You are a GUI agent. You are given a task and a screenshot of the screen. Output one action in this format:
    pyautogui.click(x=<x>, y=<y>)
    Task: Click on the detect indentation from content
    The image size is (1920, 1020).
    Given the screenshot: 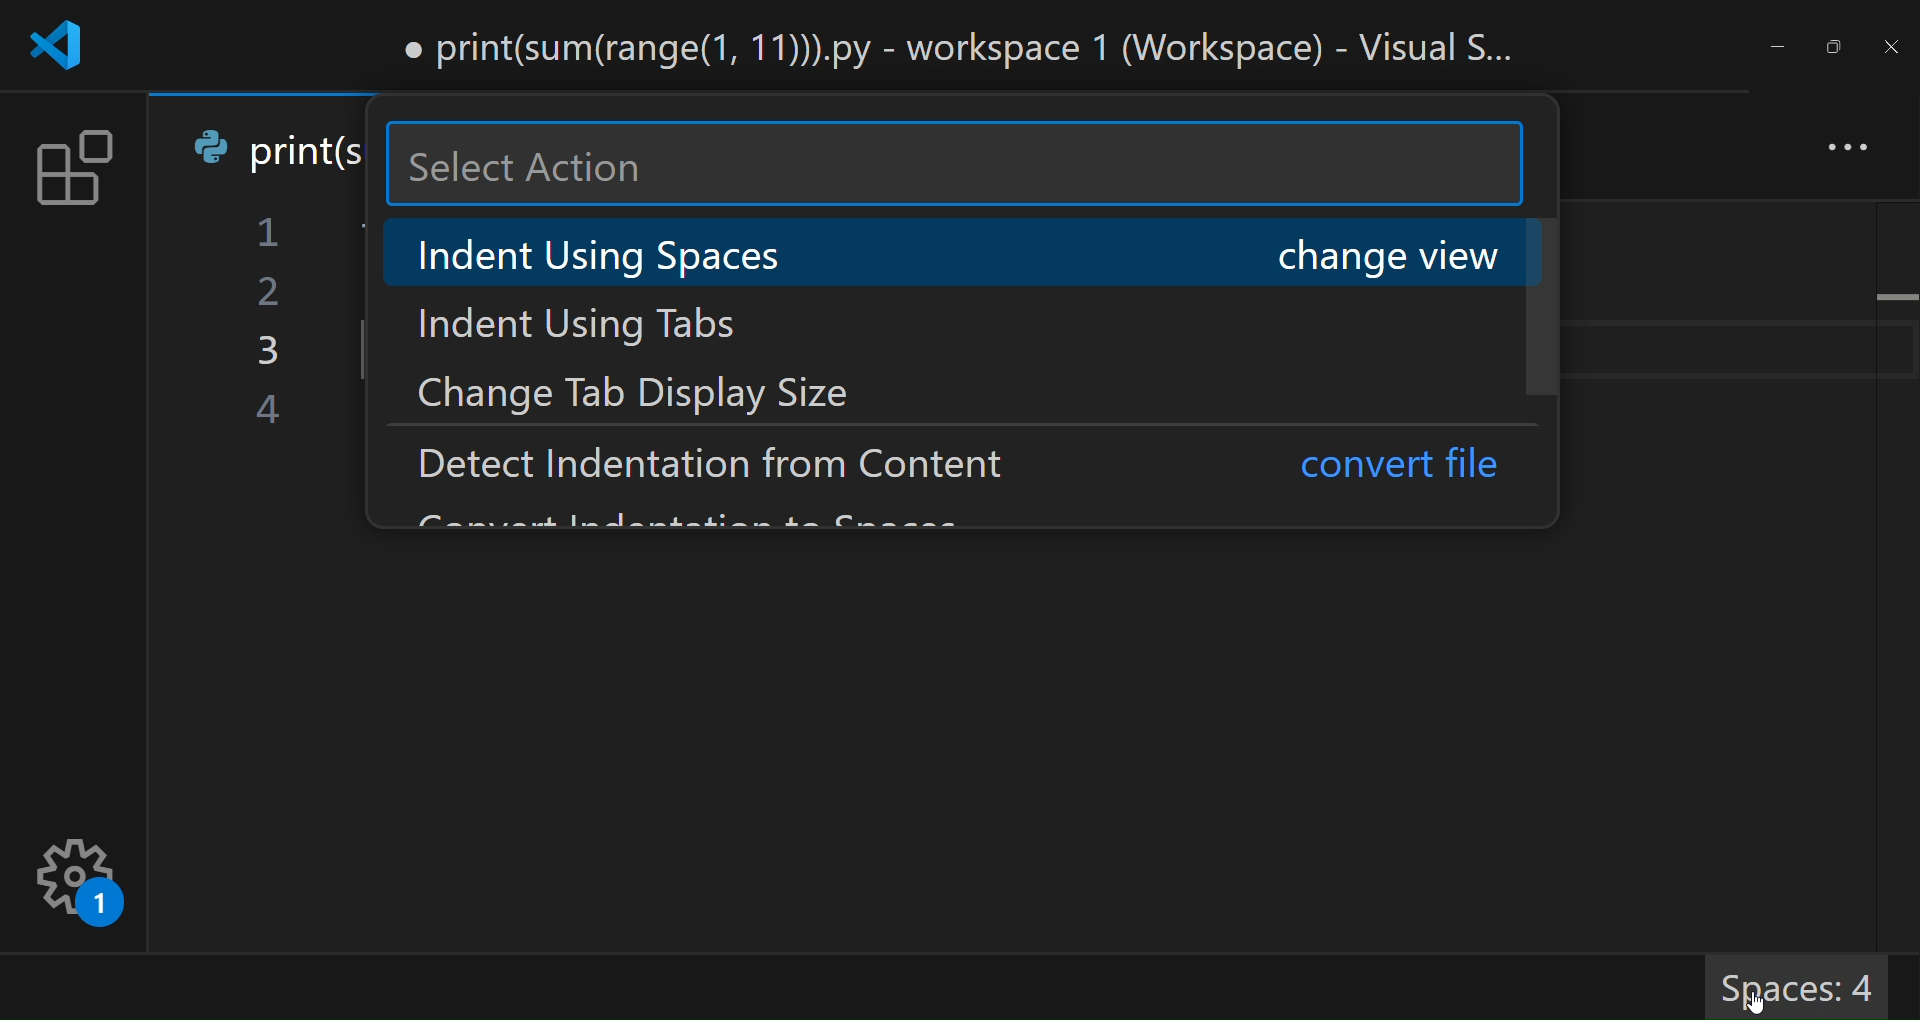 What is the action you would take?
    pyautogui.click(x=708, y=467)
    